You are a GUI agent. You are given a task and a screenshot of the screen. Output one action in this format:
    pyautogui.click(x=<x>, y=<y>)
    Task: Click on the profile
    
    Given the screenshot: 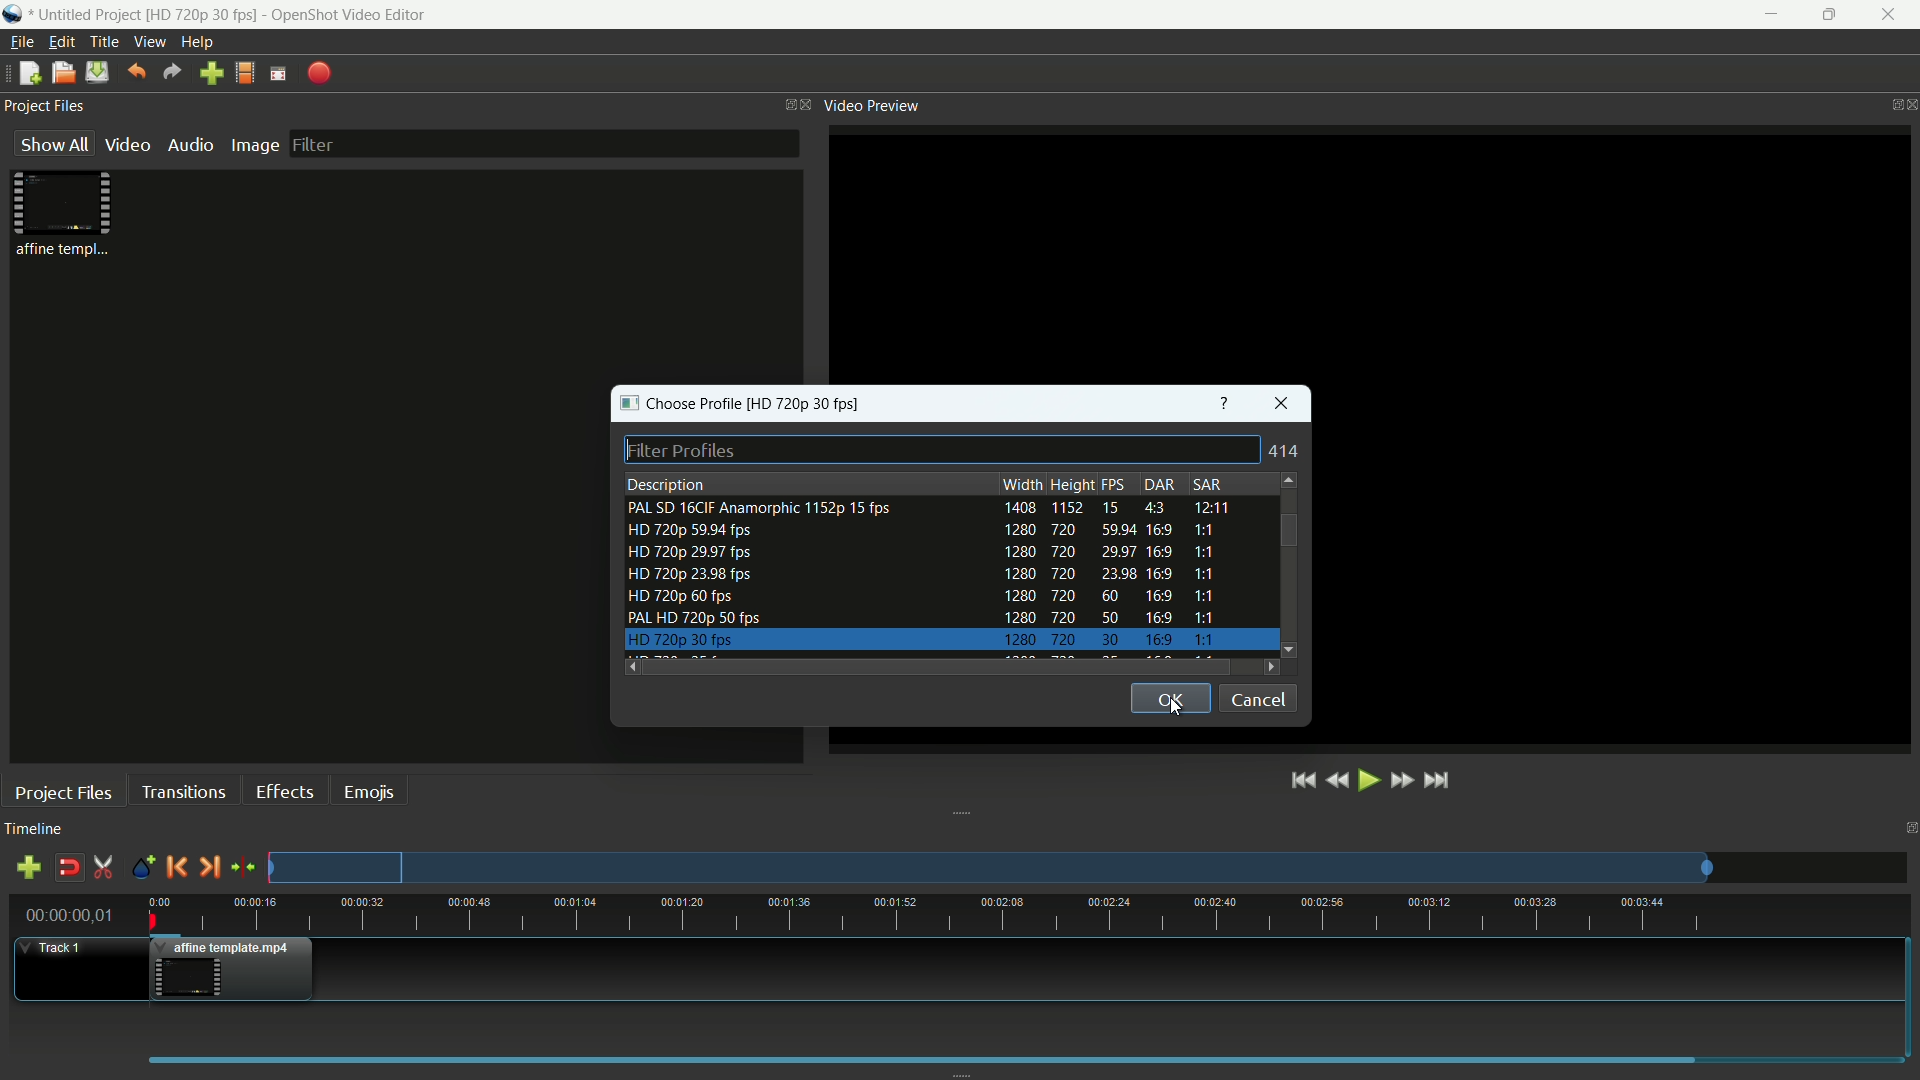 What is the action you would take?
    pyautogui.click(x=201, y=15)
    